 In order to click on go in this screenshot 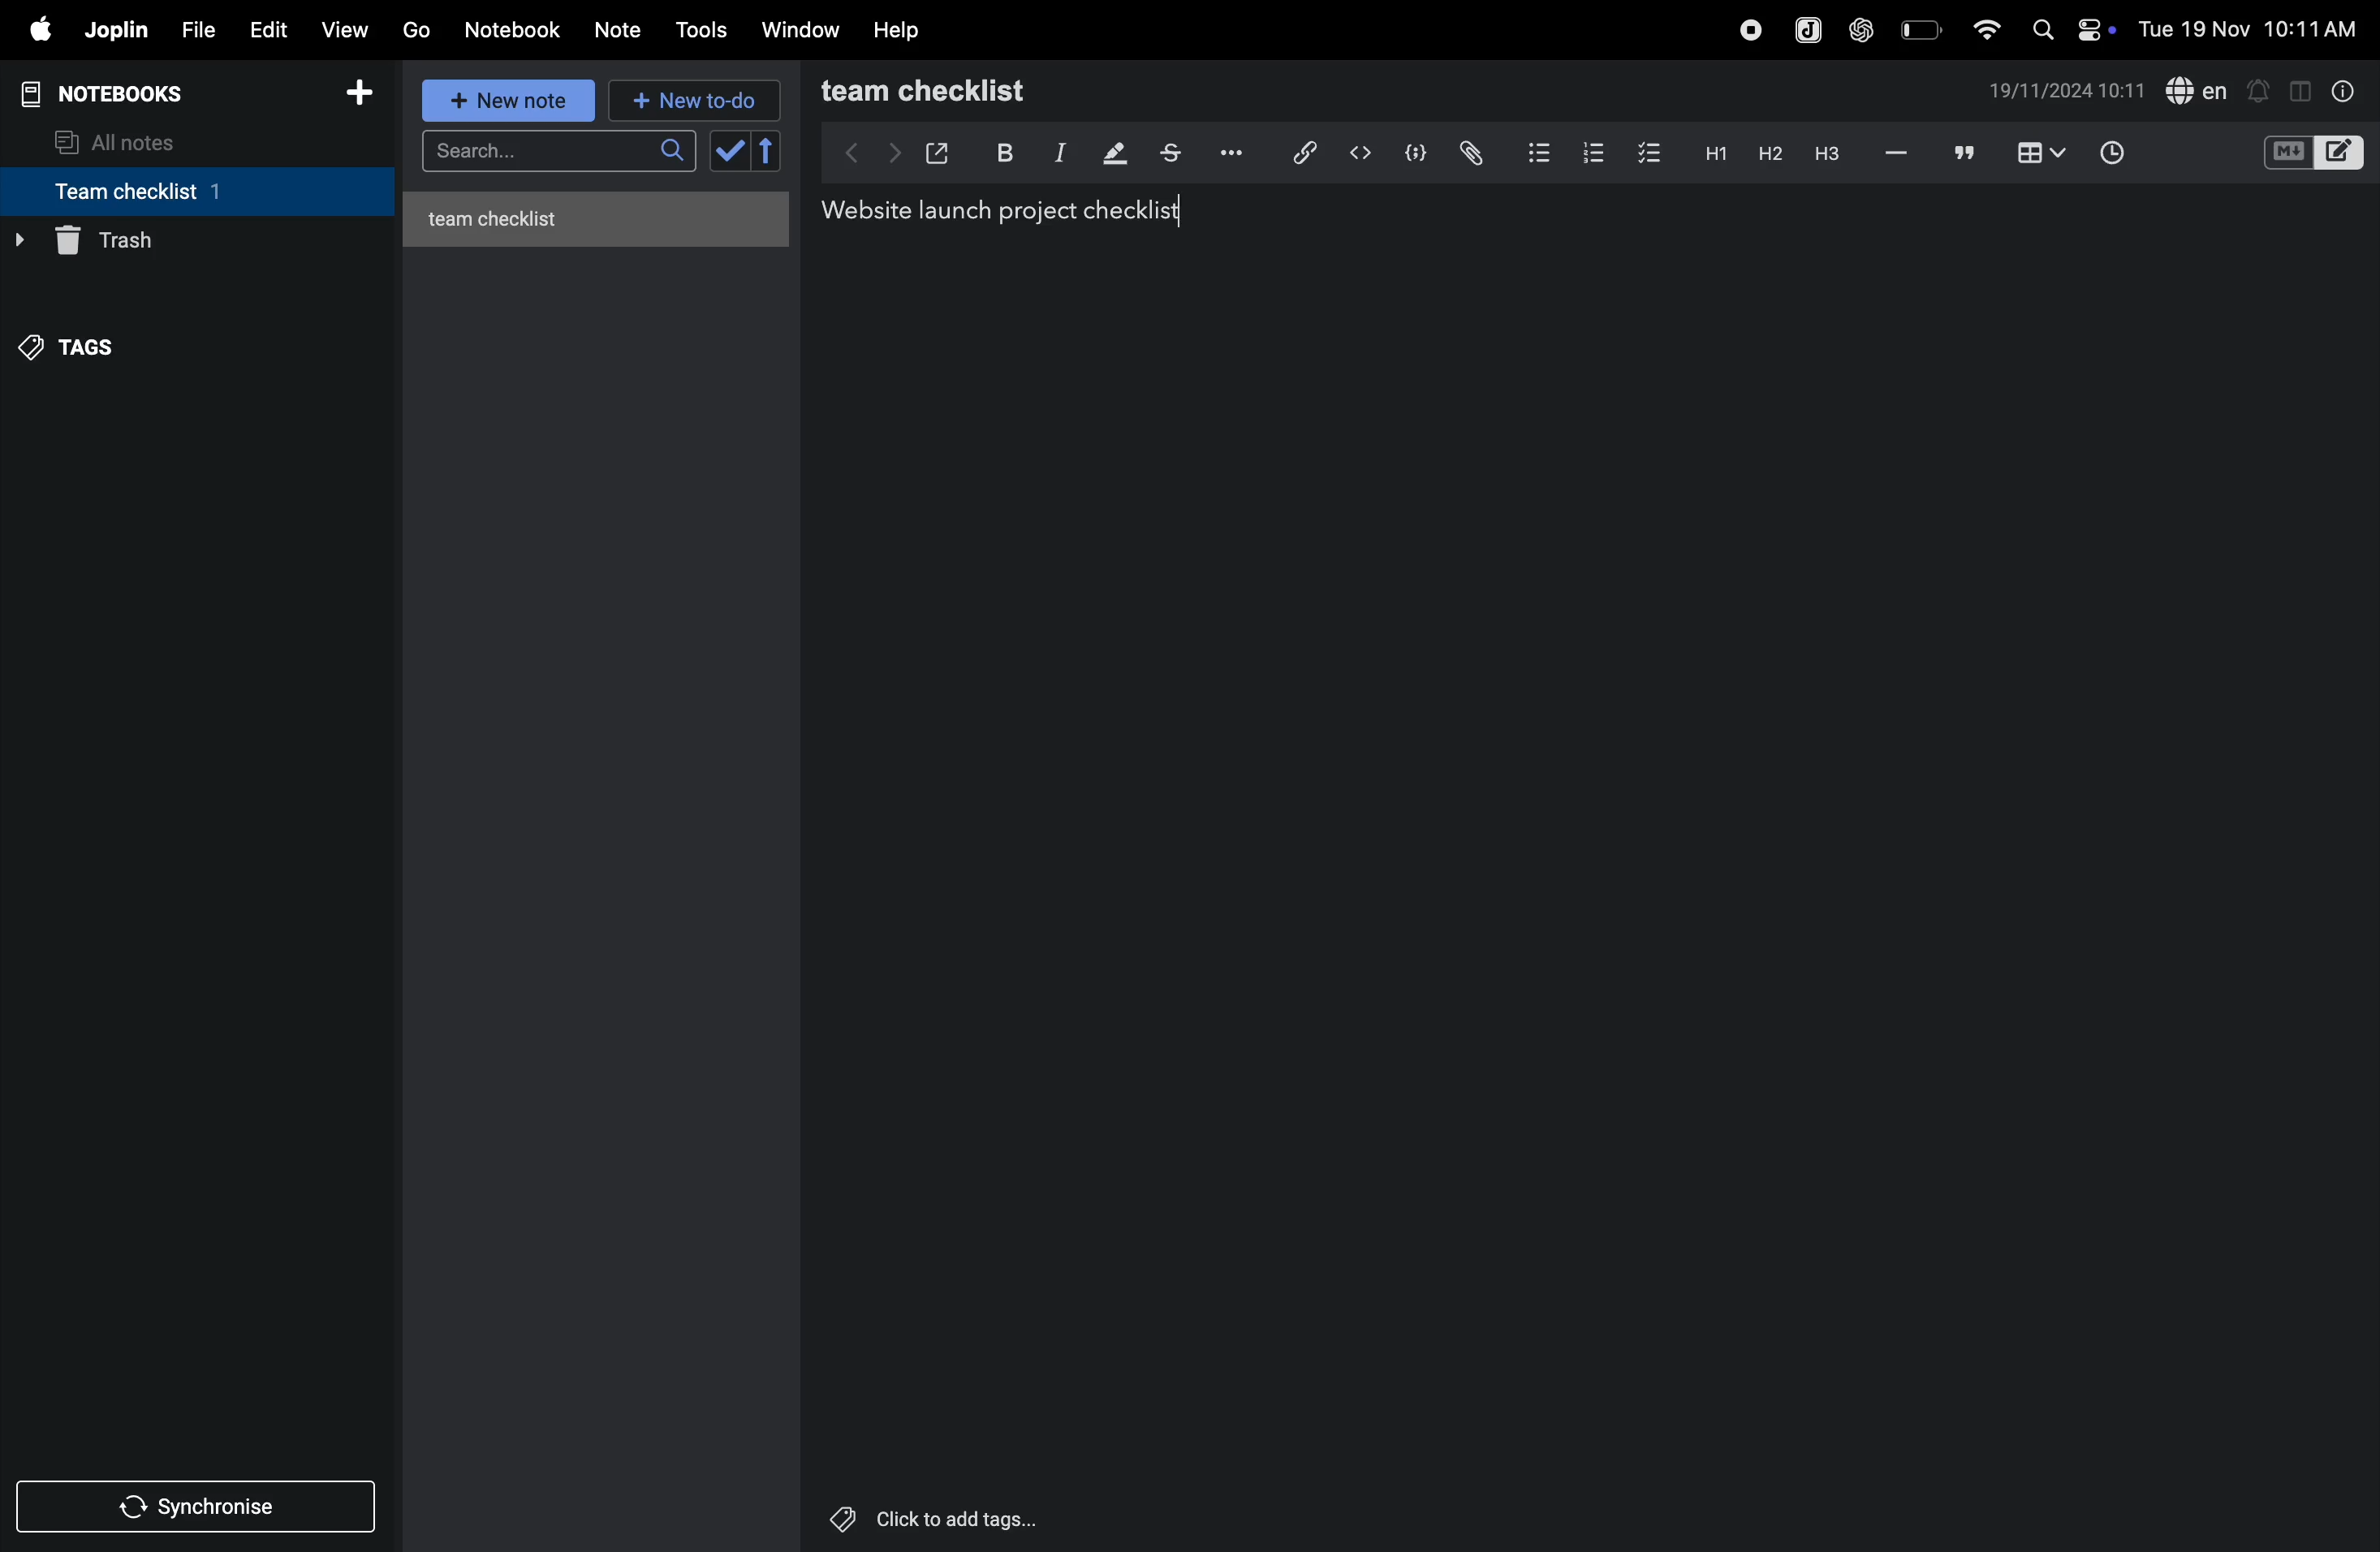, I will do `click(416, 31)`.